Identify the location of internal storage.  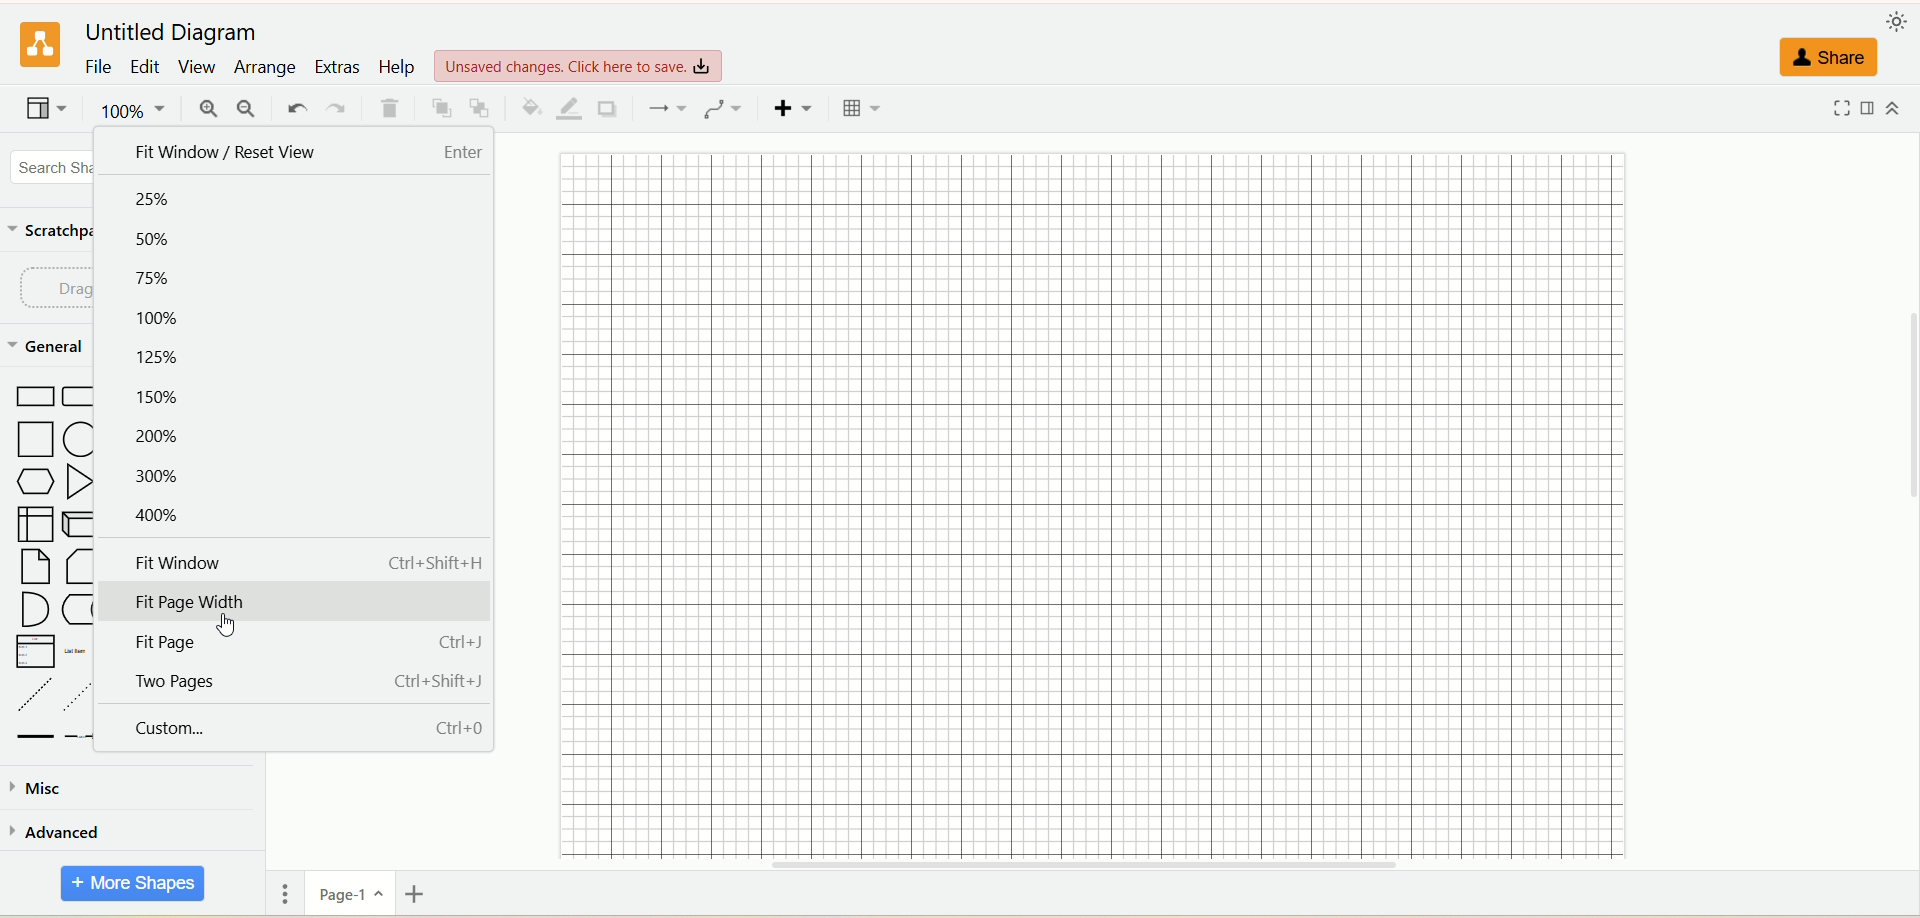
(35, 524).